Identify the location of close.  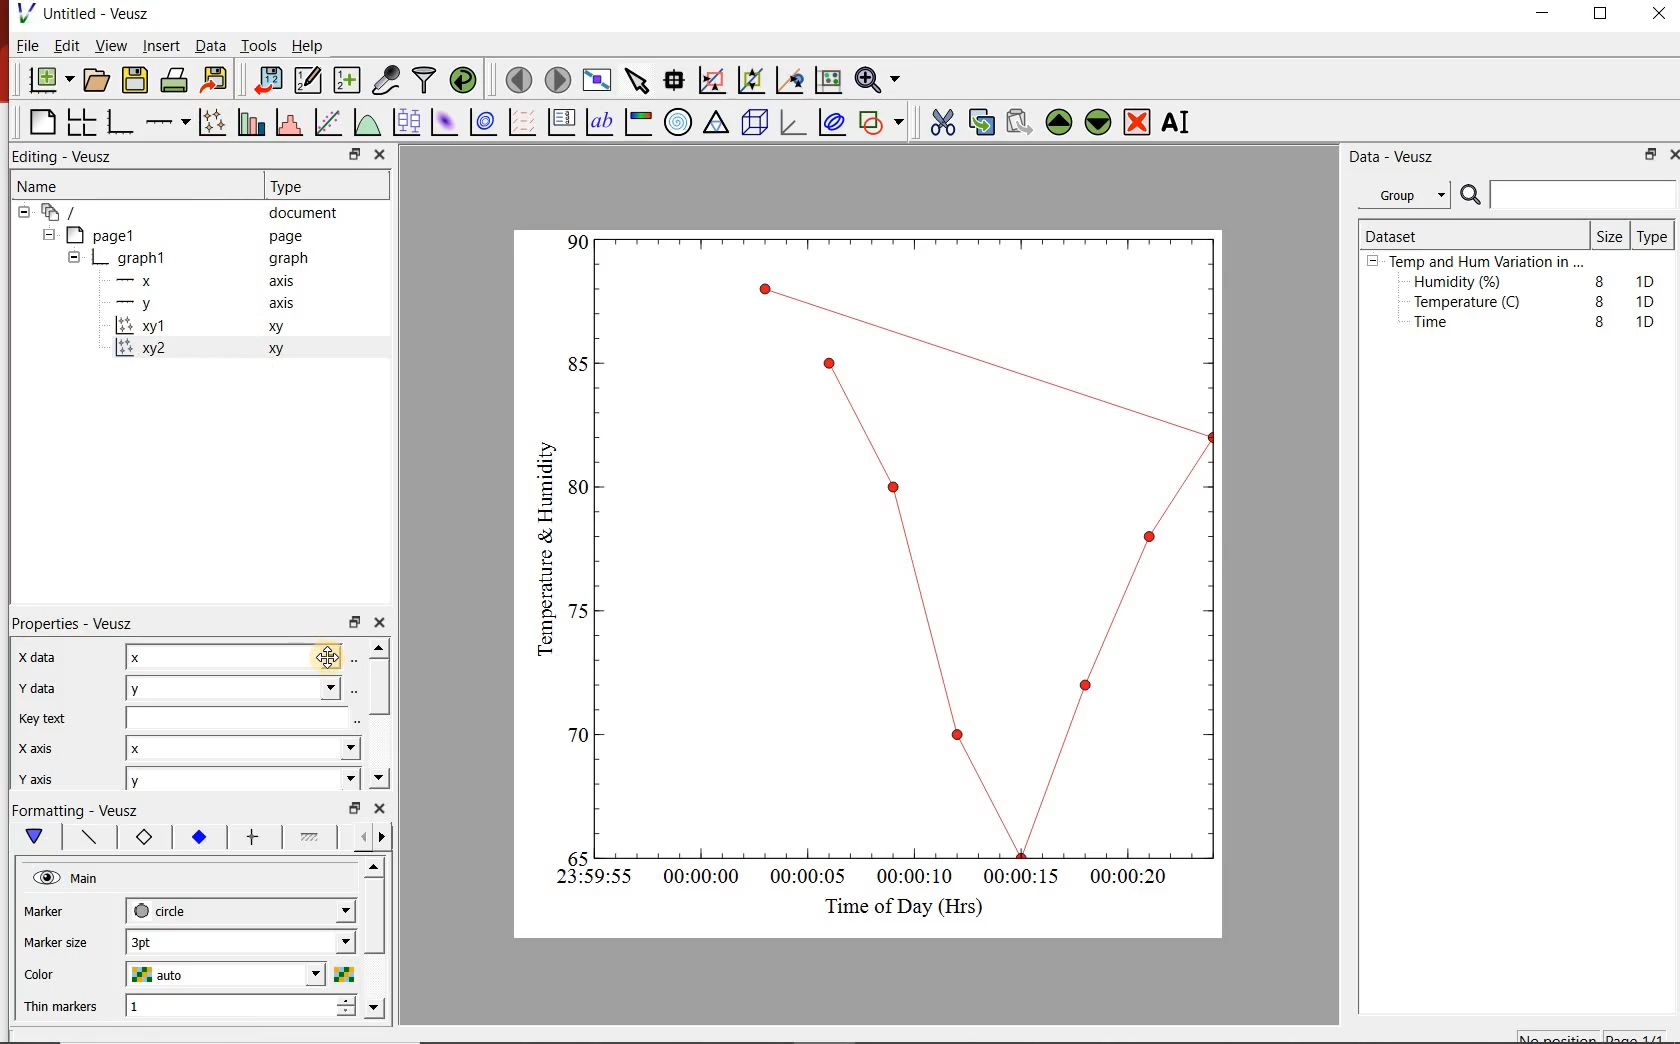
(386, 623).